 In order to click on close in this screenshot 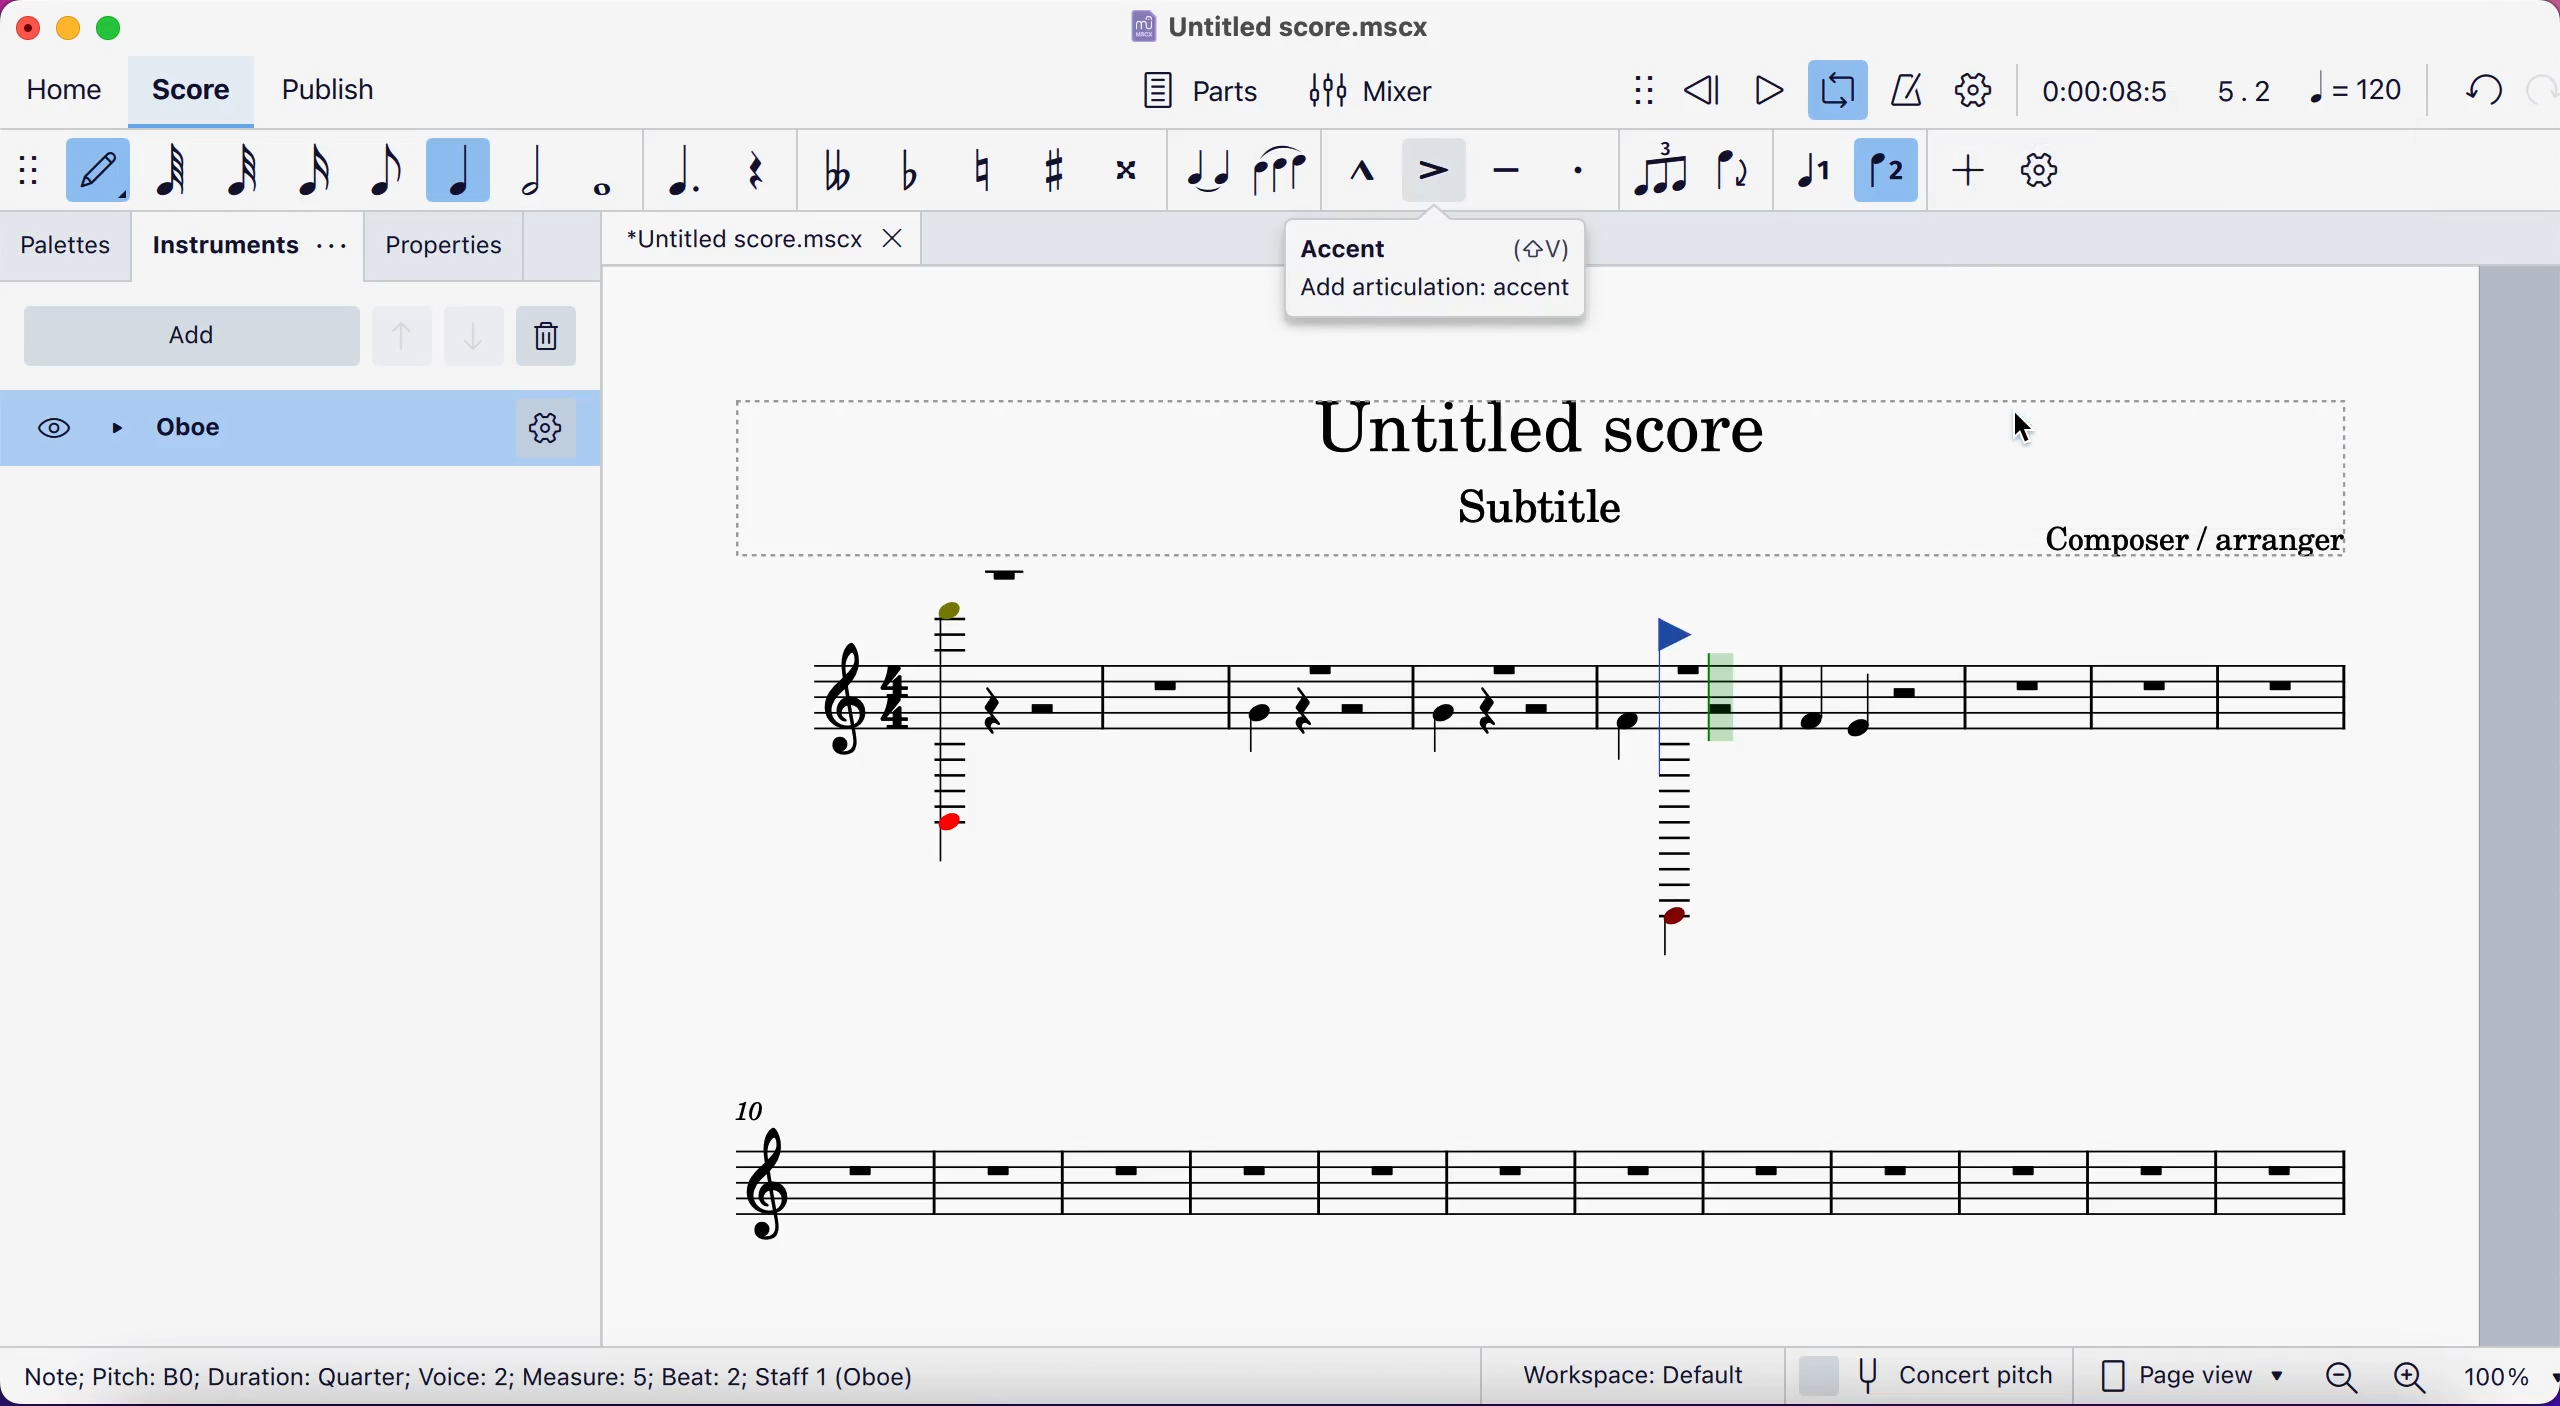, I will do `click(893, 239)`.